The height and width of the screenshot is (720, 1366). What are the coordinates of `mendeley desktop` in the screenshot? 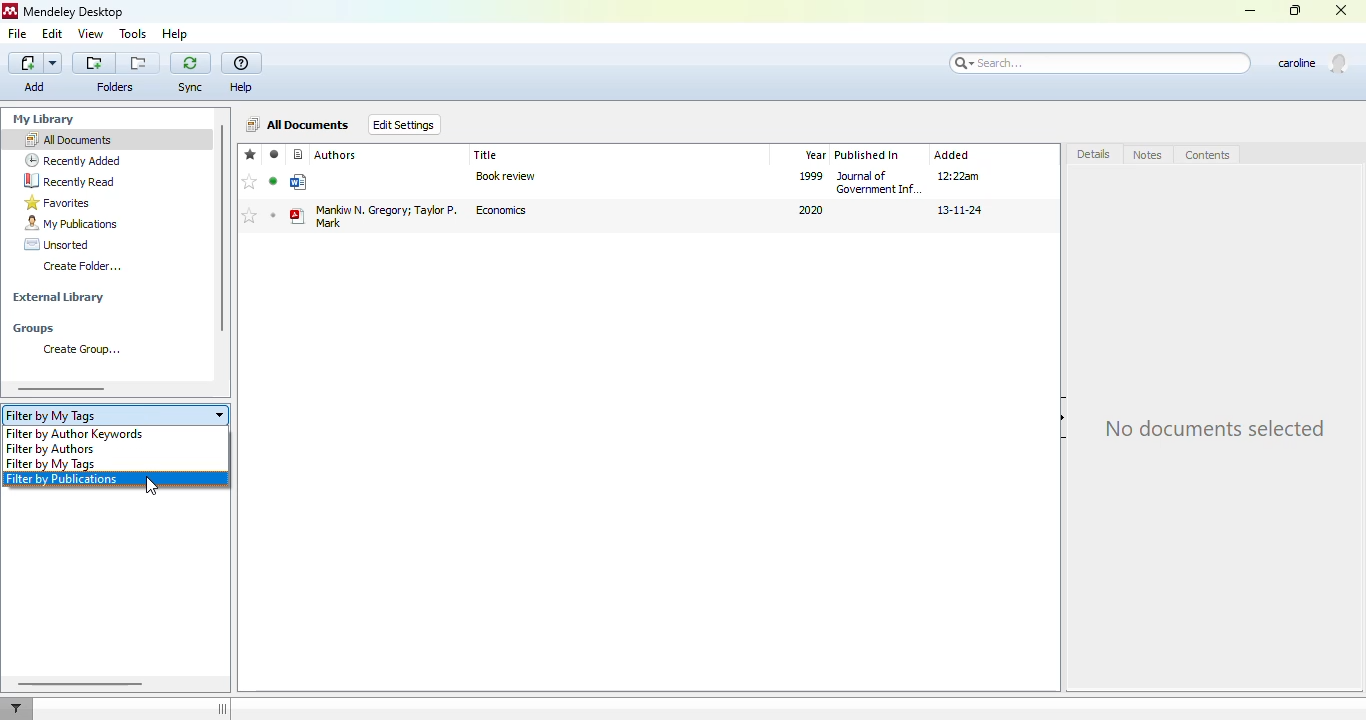 It's located at (75, 11).